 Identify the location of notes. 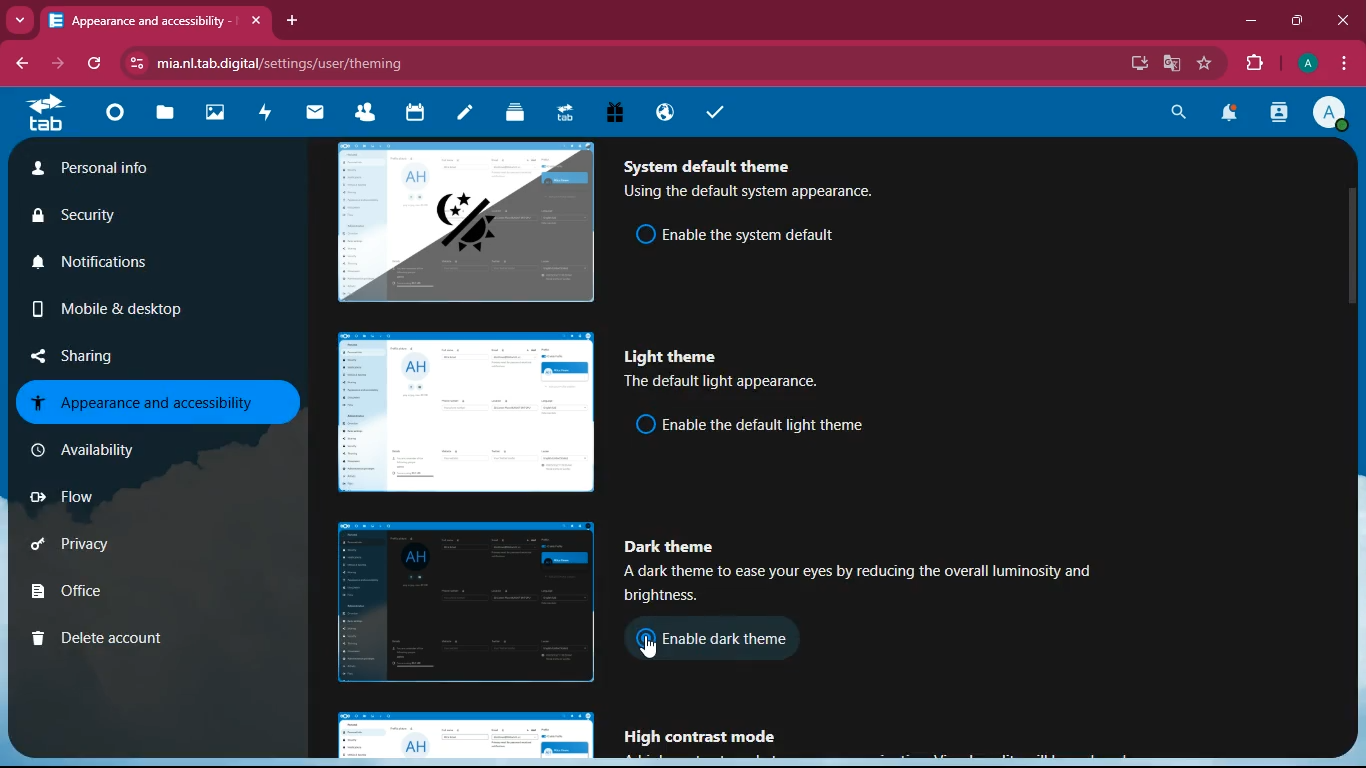
(464, 114).